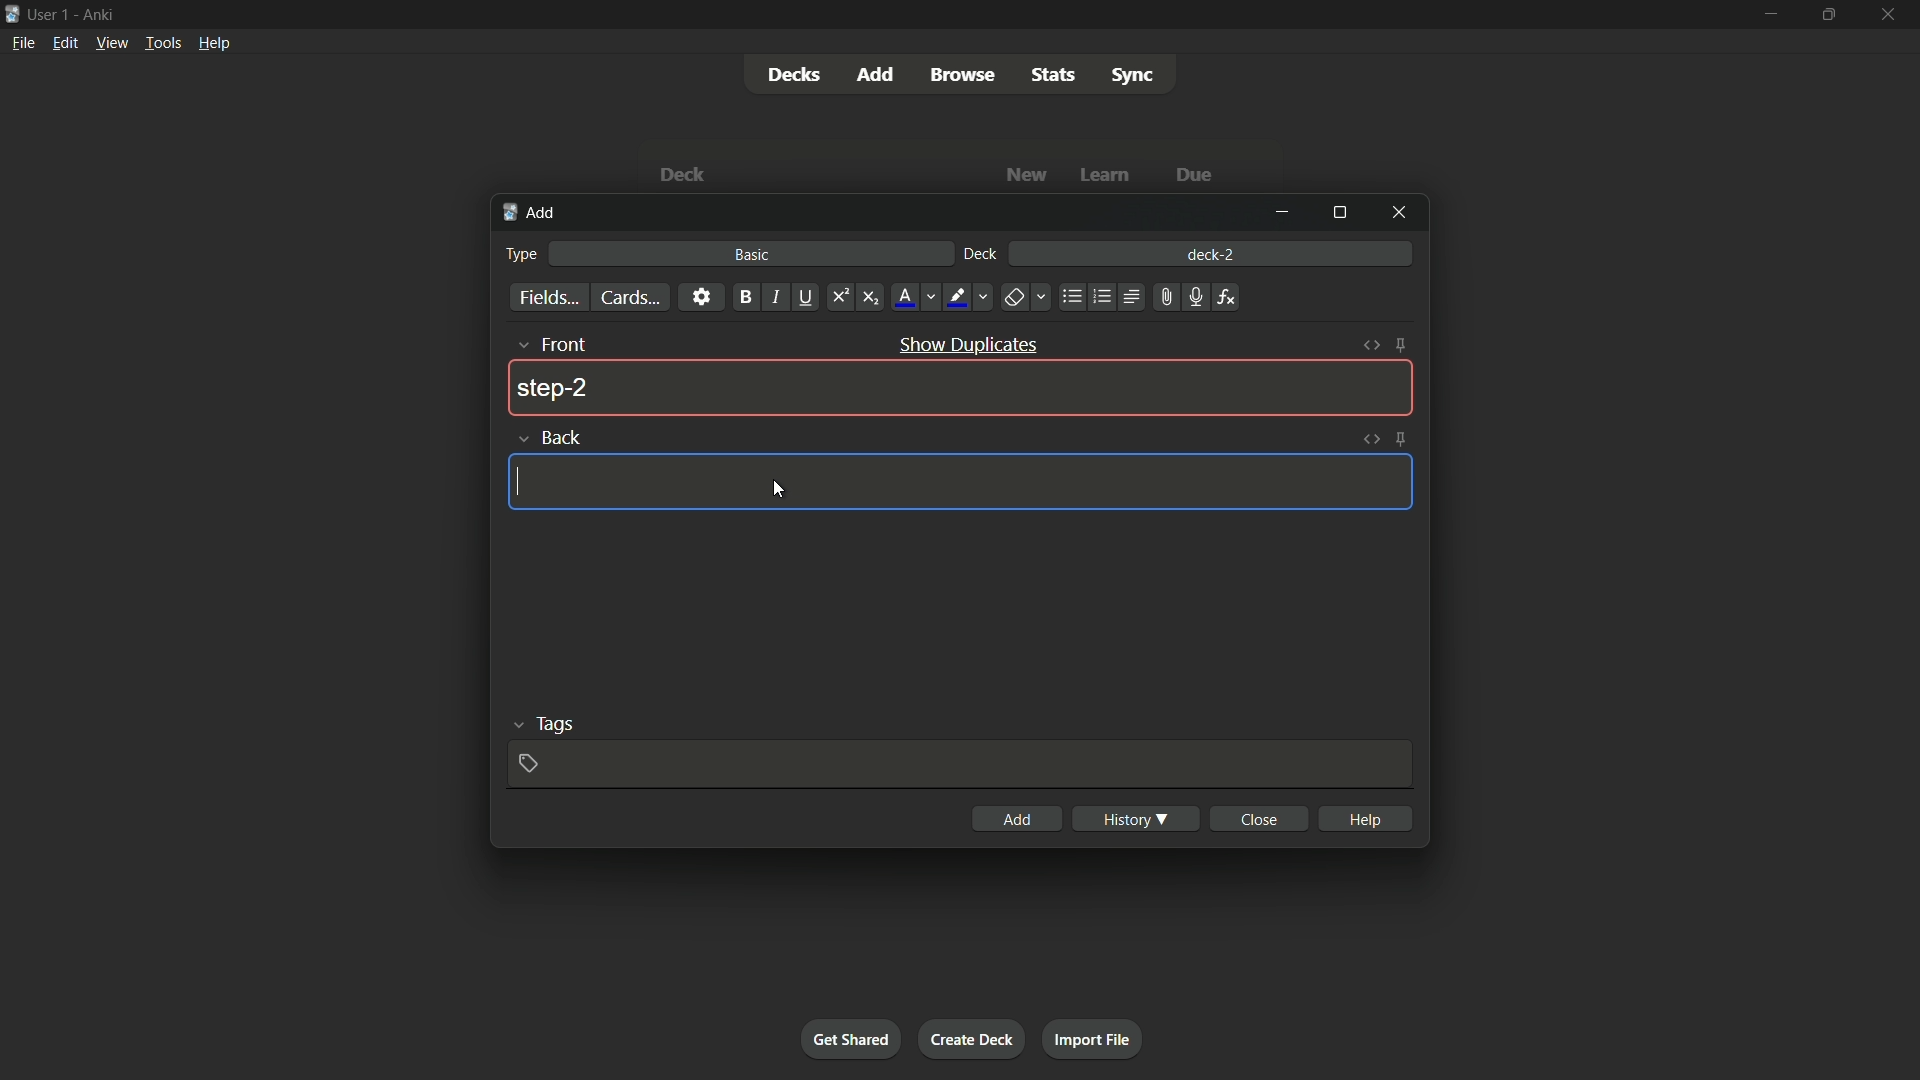  What do you see at coordinates (11, 15) in the screenshot?
I see `app icon` at bounding box center [11, 15].